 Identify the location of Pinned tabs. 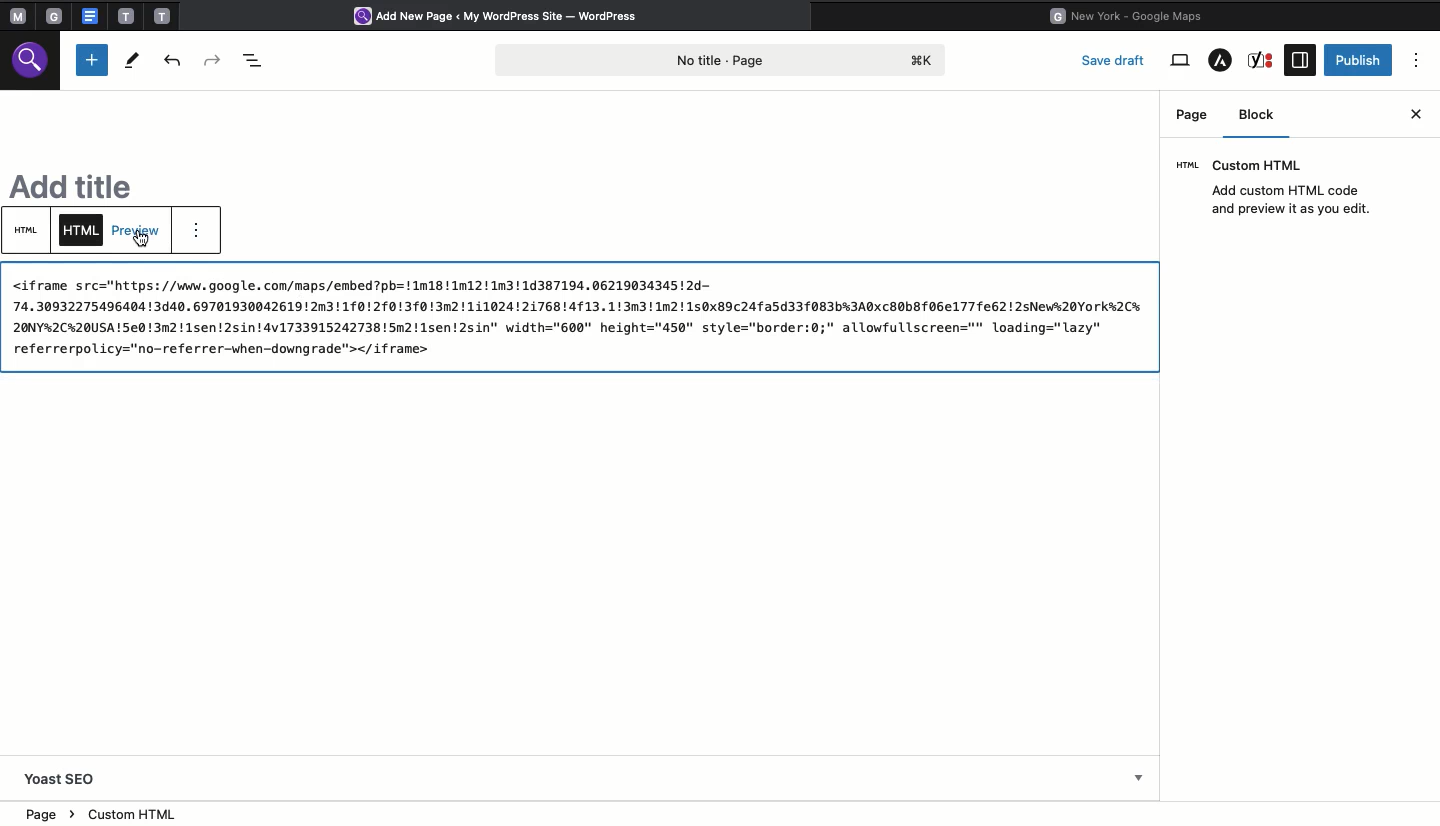
(15, 17).